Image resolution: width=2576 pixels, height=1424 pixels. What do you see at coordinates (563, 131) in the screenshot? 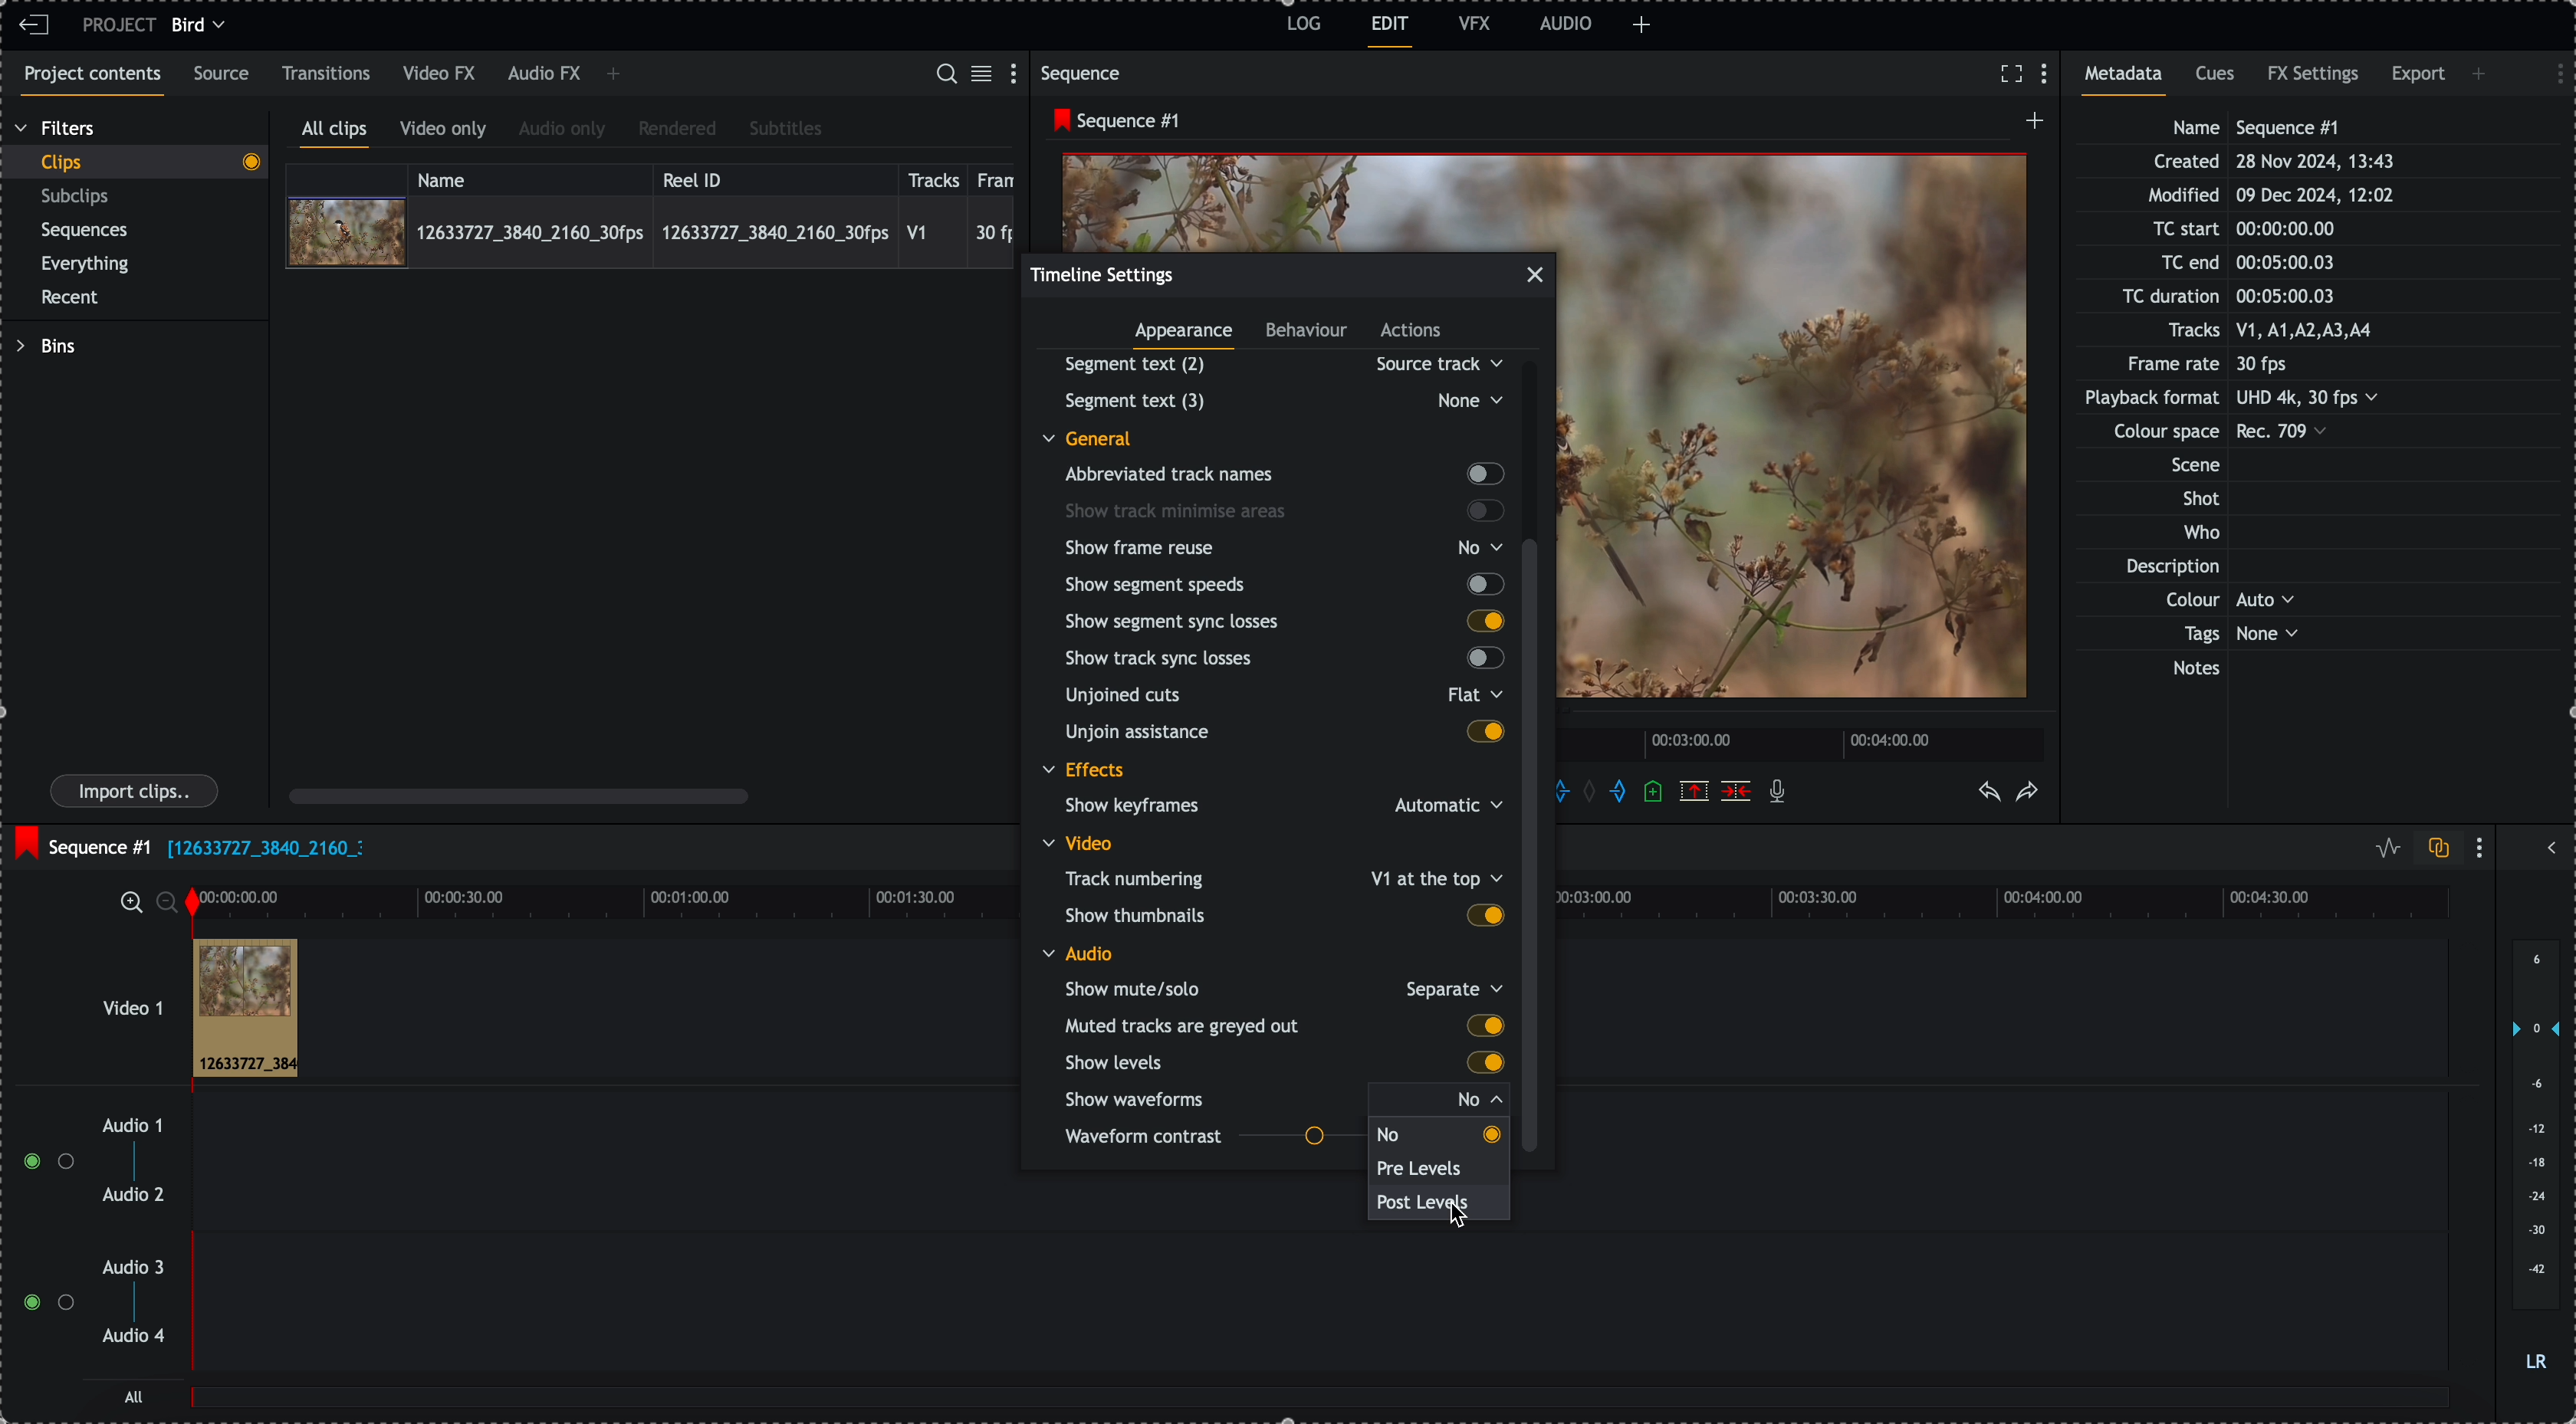
I see `audio only` at bounding box center [563, 131].